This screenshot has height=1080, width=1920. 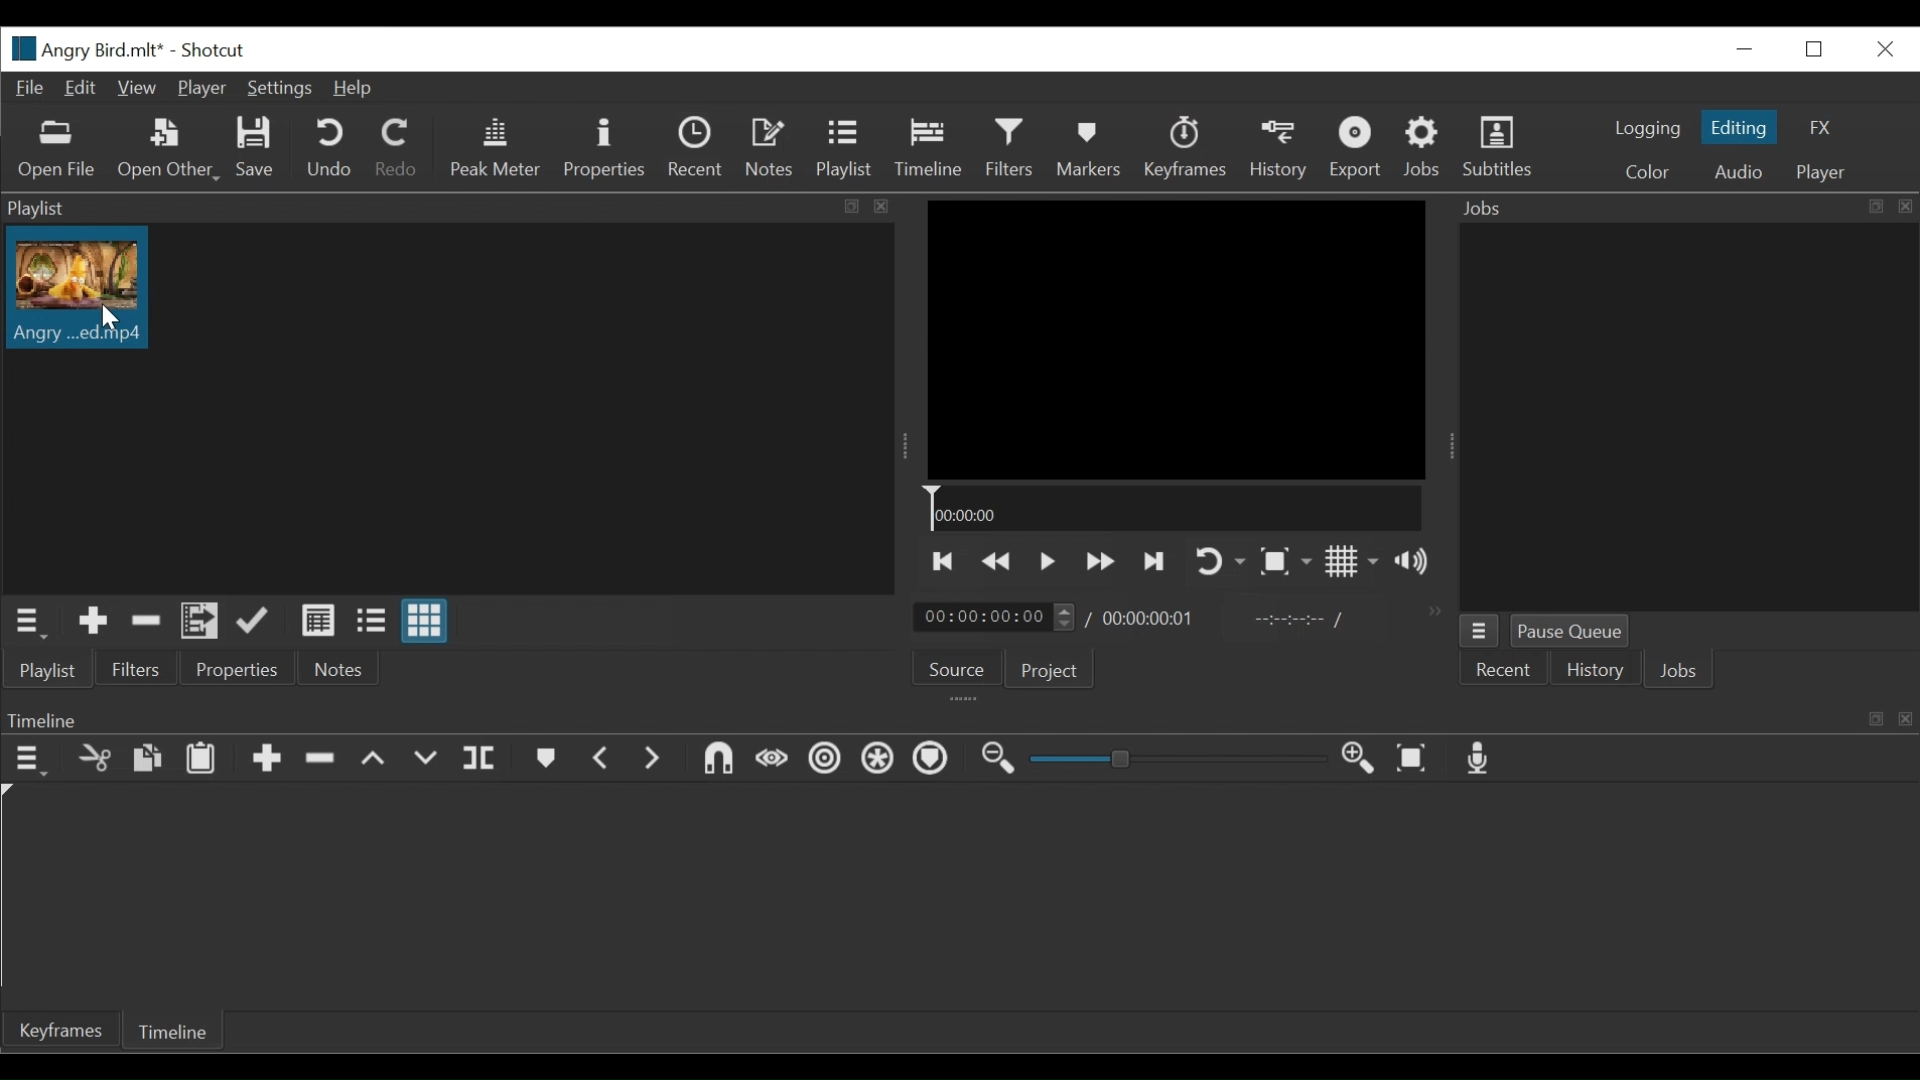 I want to click on Filters, so click(x=137, y=669).